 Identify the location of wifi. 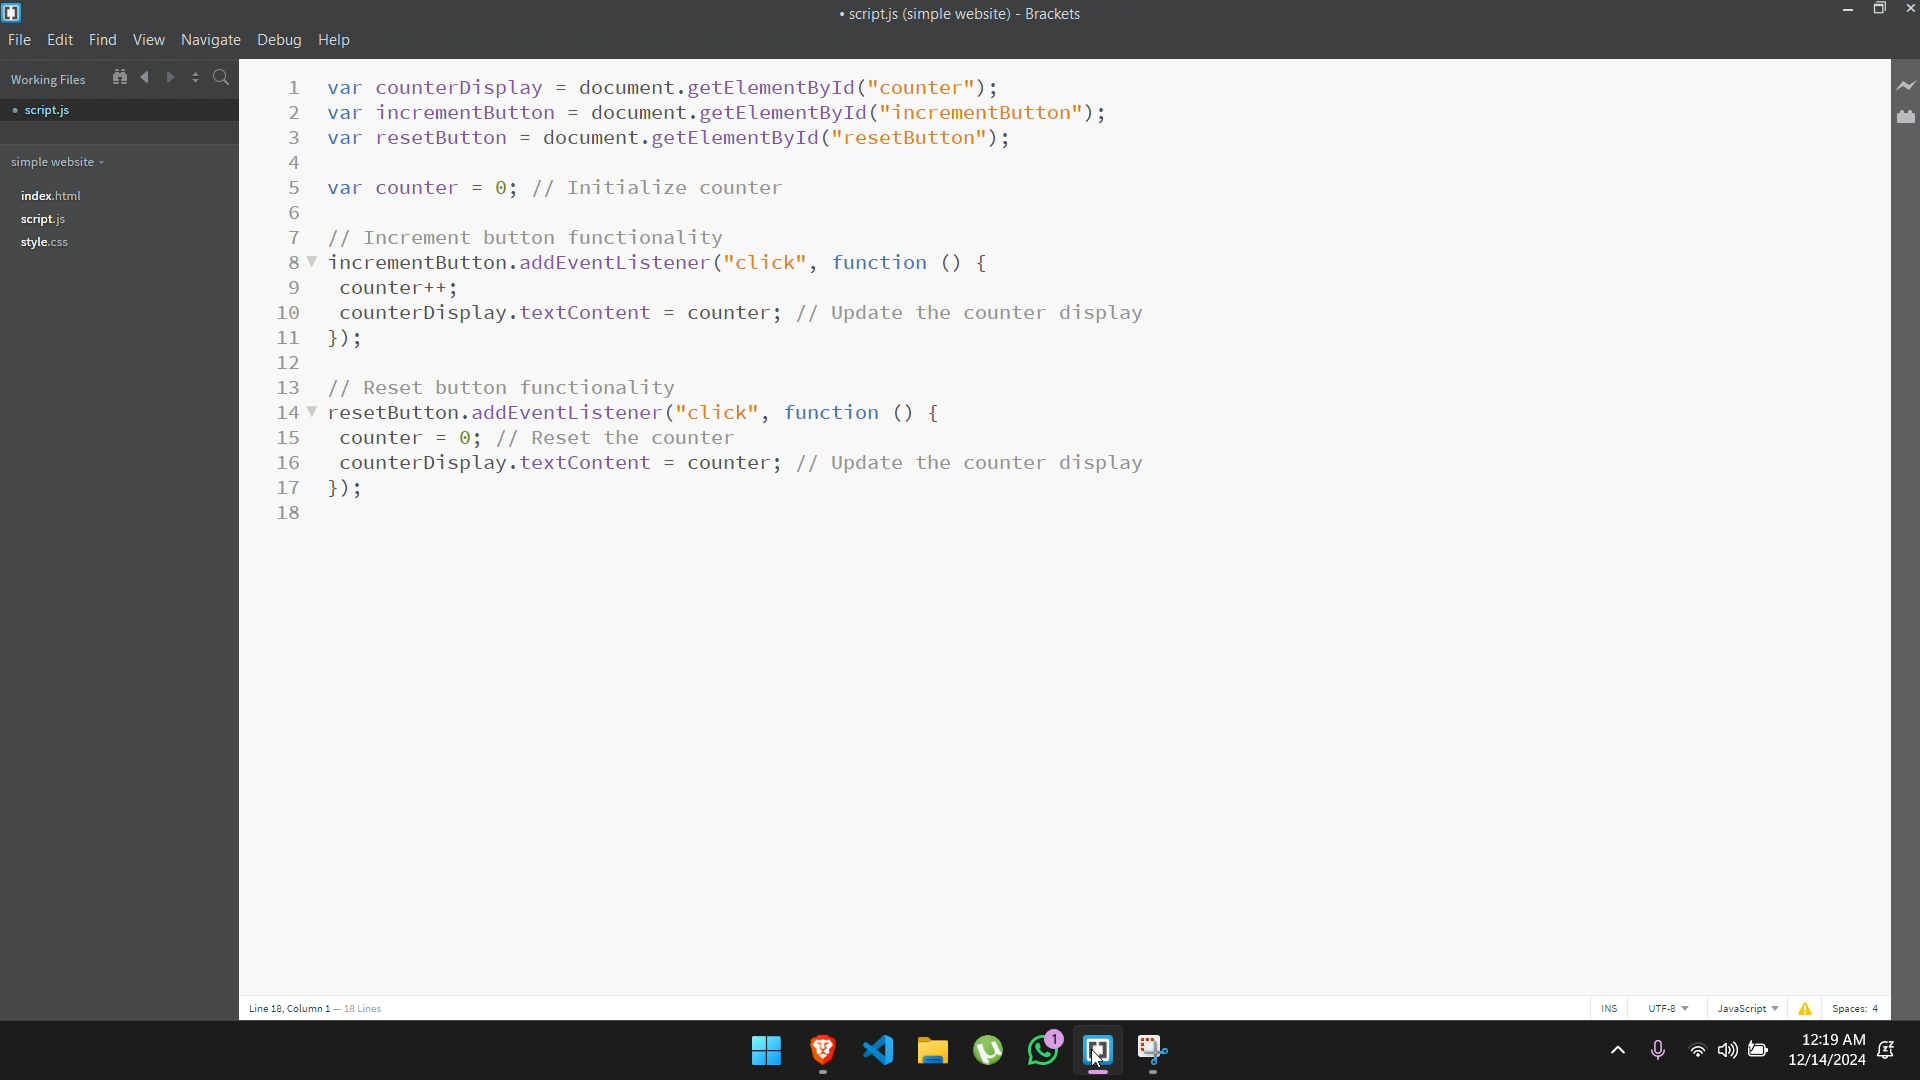
(1694, 1051).